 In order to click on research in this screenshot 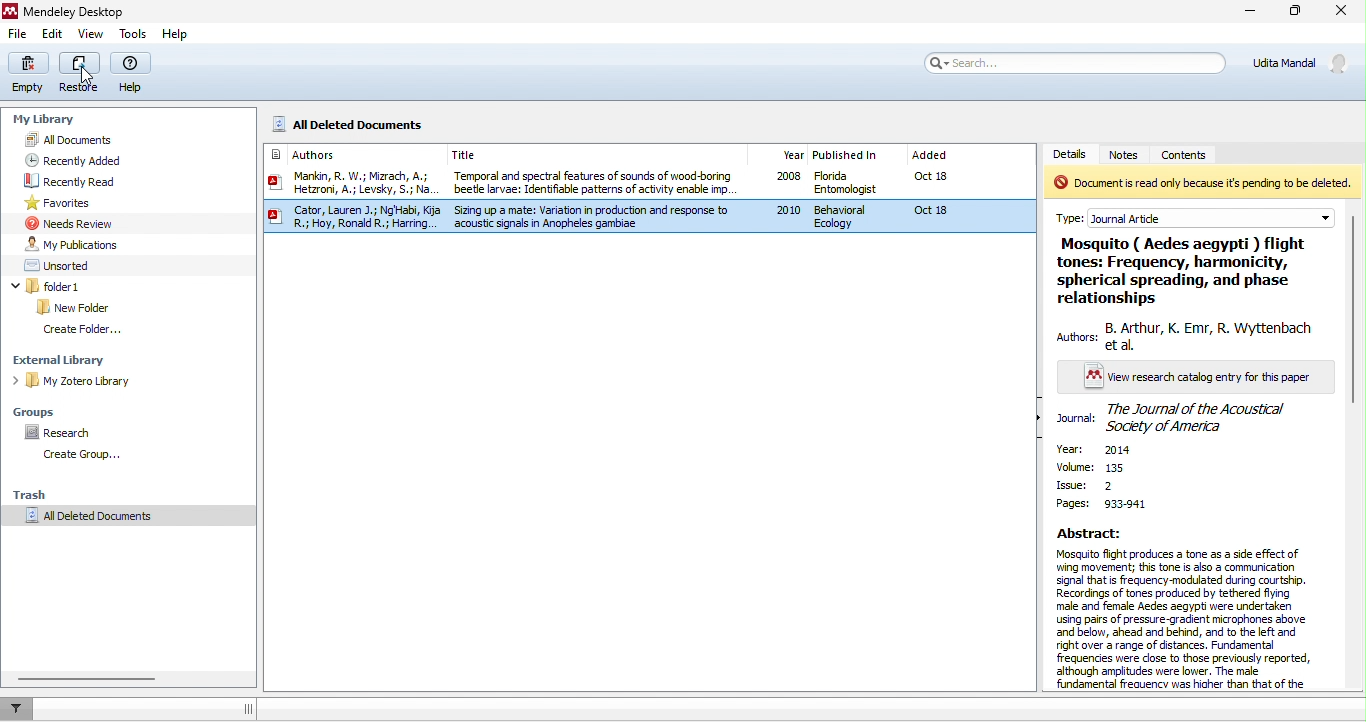, I will do `click(63, 429)`.